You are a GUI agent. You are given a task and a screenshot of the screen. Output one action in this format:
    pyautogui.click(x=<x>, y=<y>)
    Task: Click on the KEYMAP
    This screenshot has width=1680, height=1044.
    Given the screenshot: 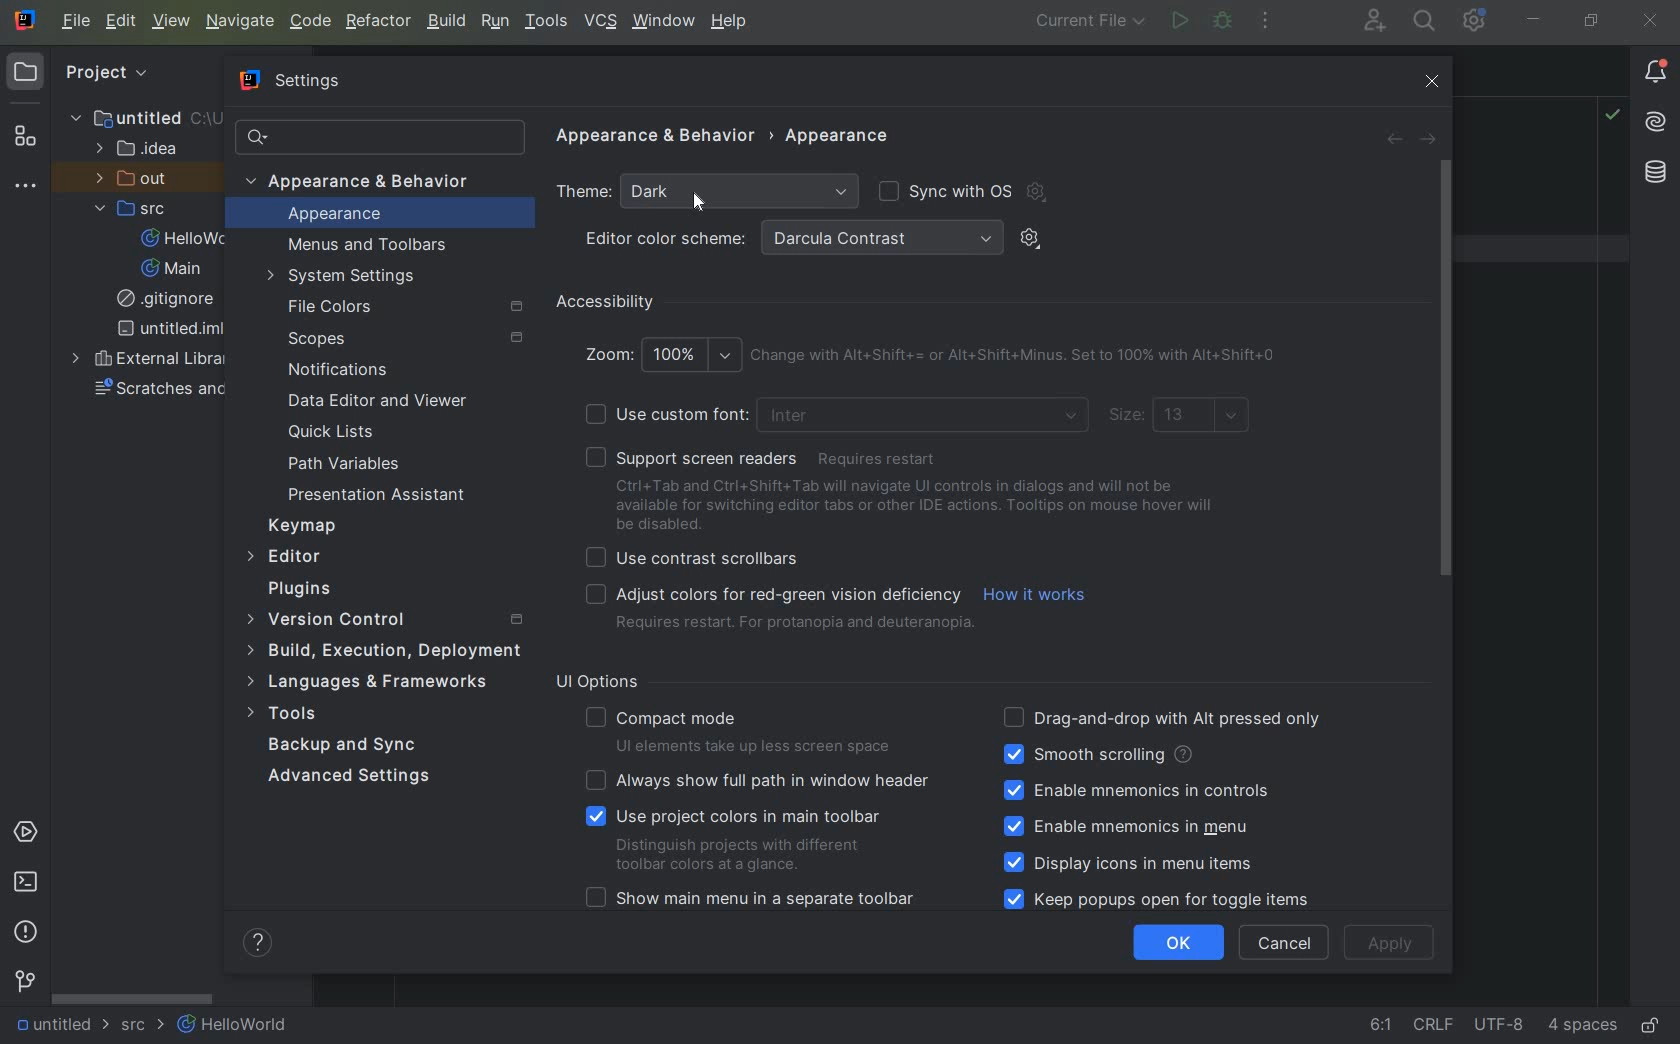 What is the action you would take?
    pyautogui.click(x=308, y=525)
    